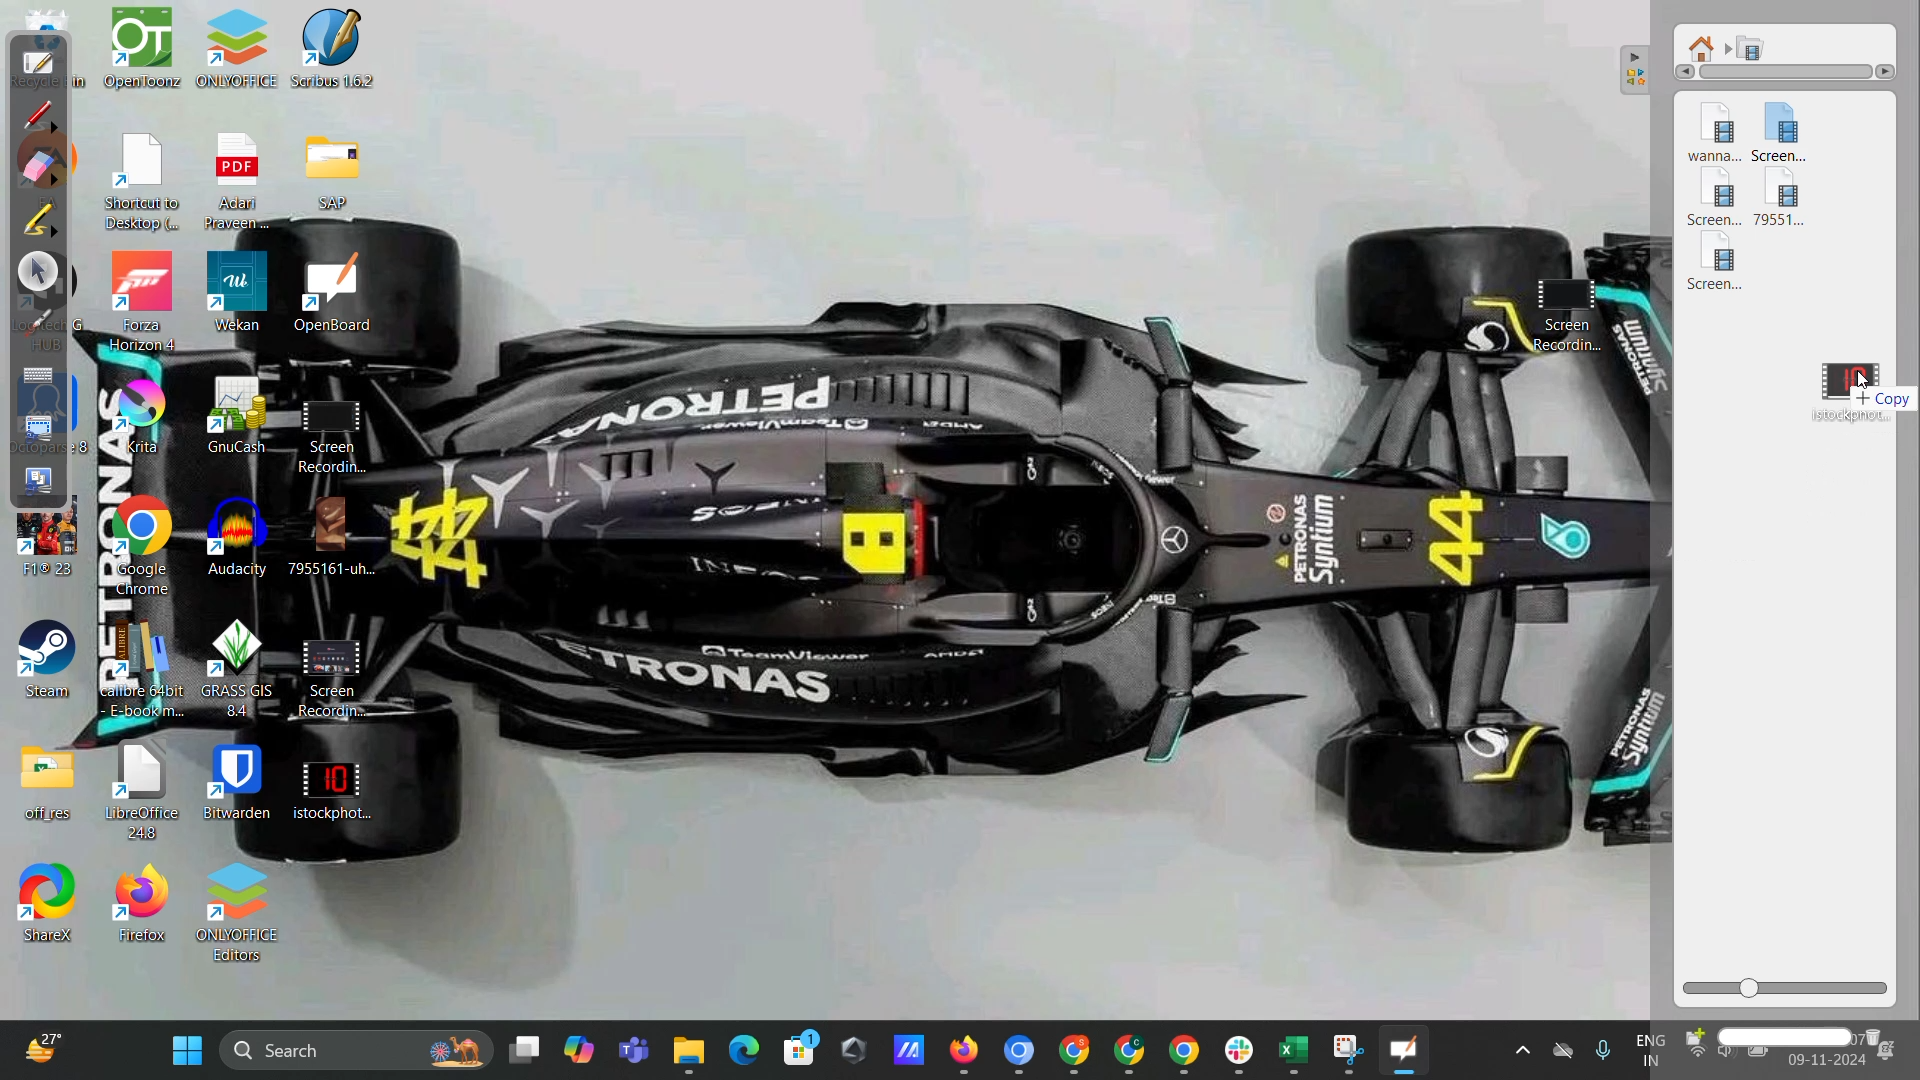  Describe the element at coordinates (337, 171) in the screenshot. I see `SAP` at that location.